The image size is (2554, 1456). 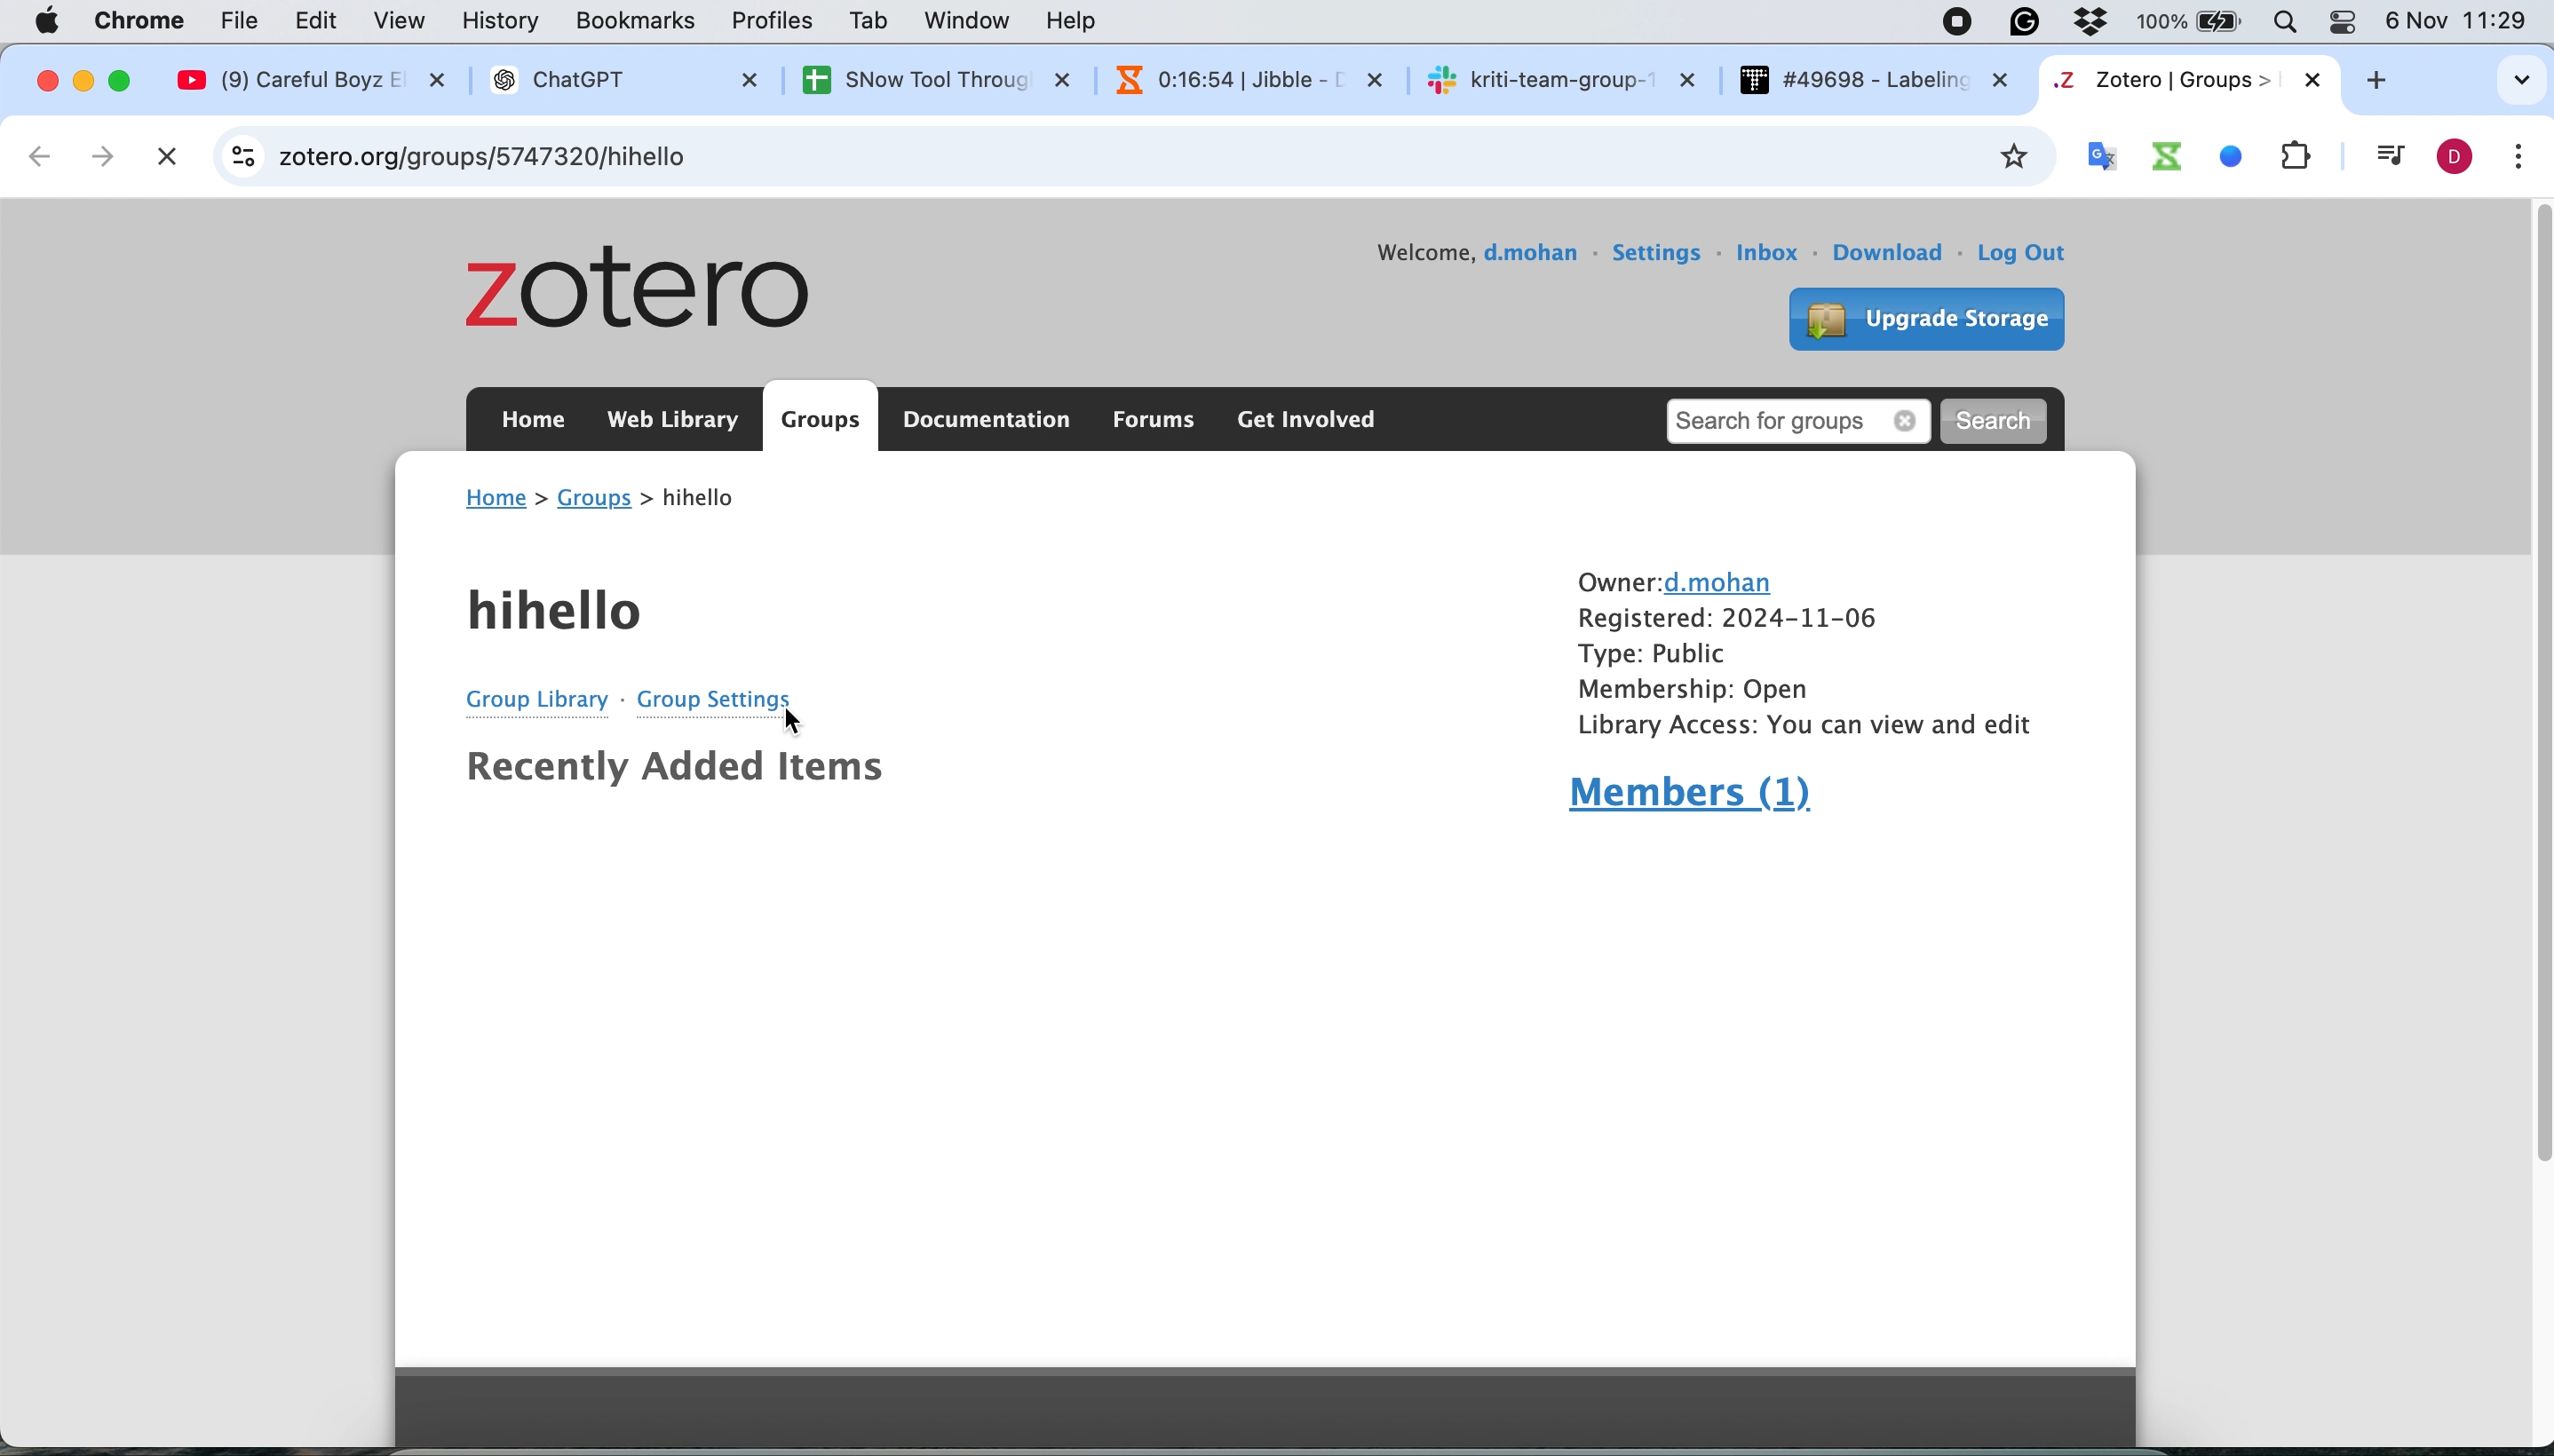 I want to click on settings, so click(x=1659, y=246).